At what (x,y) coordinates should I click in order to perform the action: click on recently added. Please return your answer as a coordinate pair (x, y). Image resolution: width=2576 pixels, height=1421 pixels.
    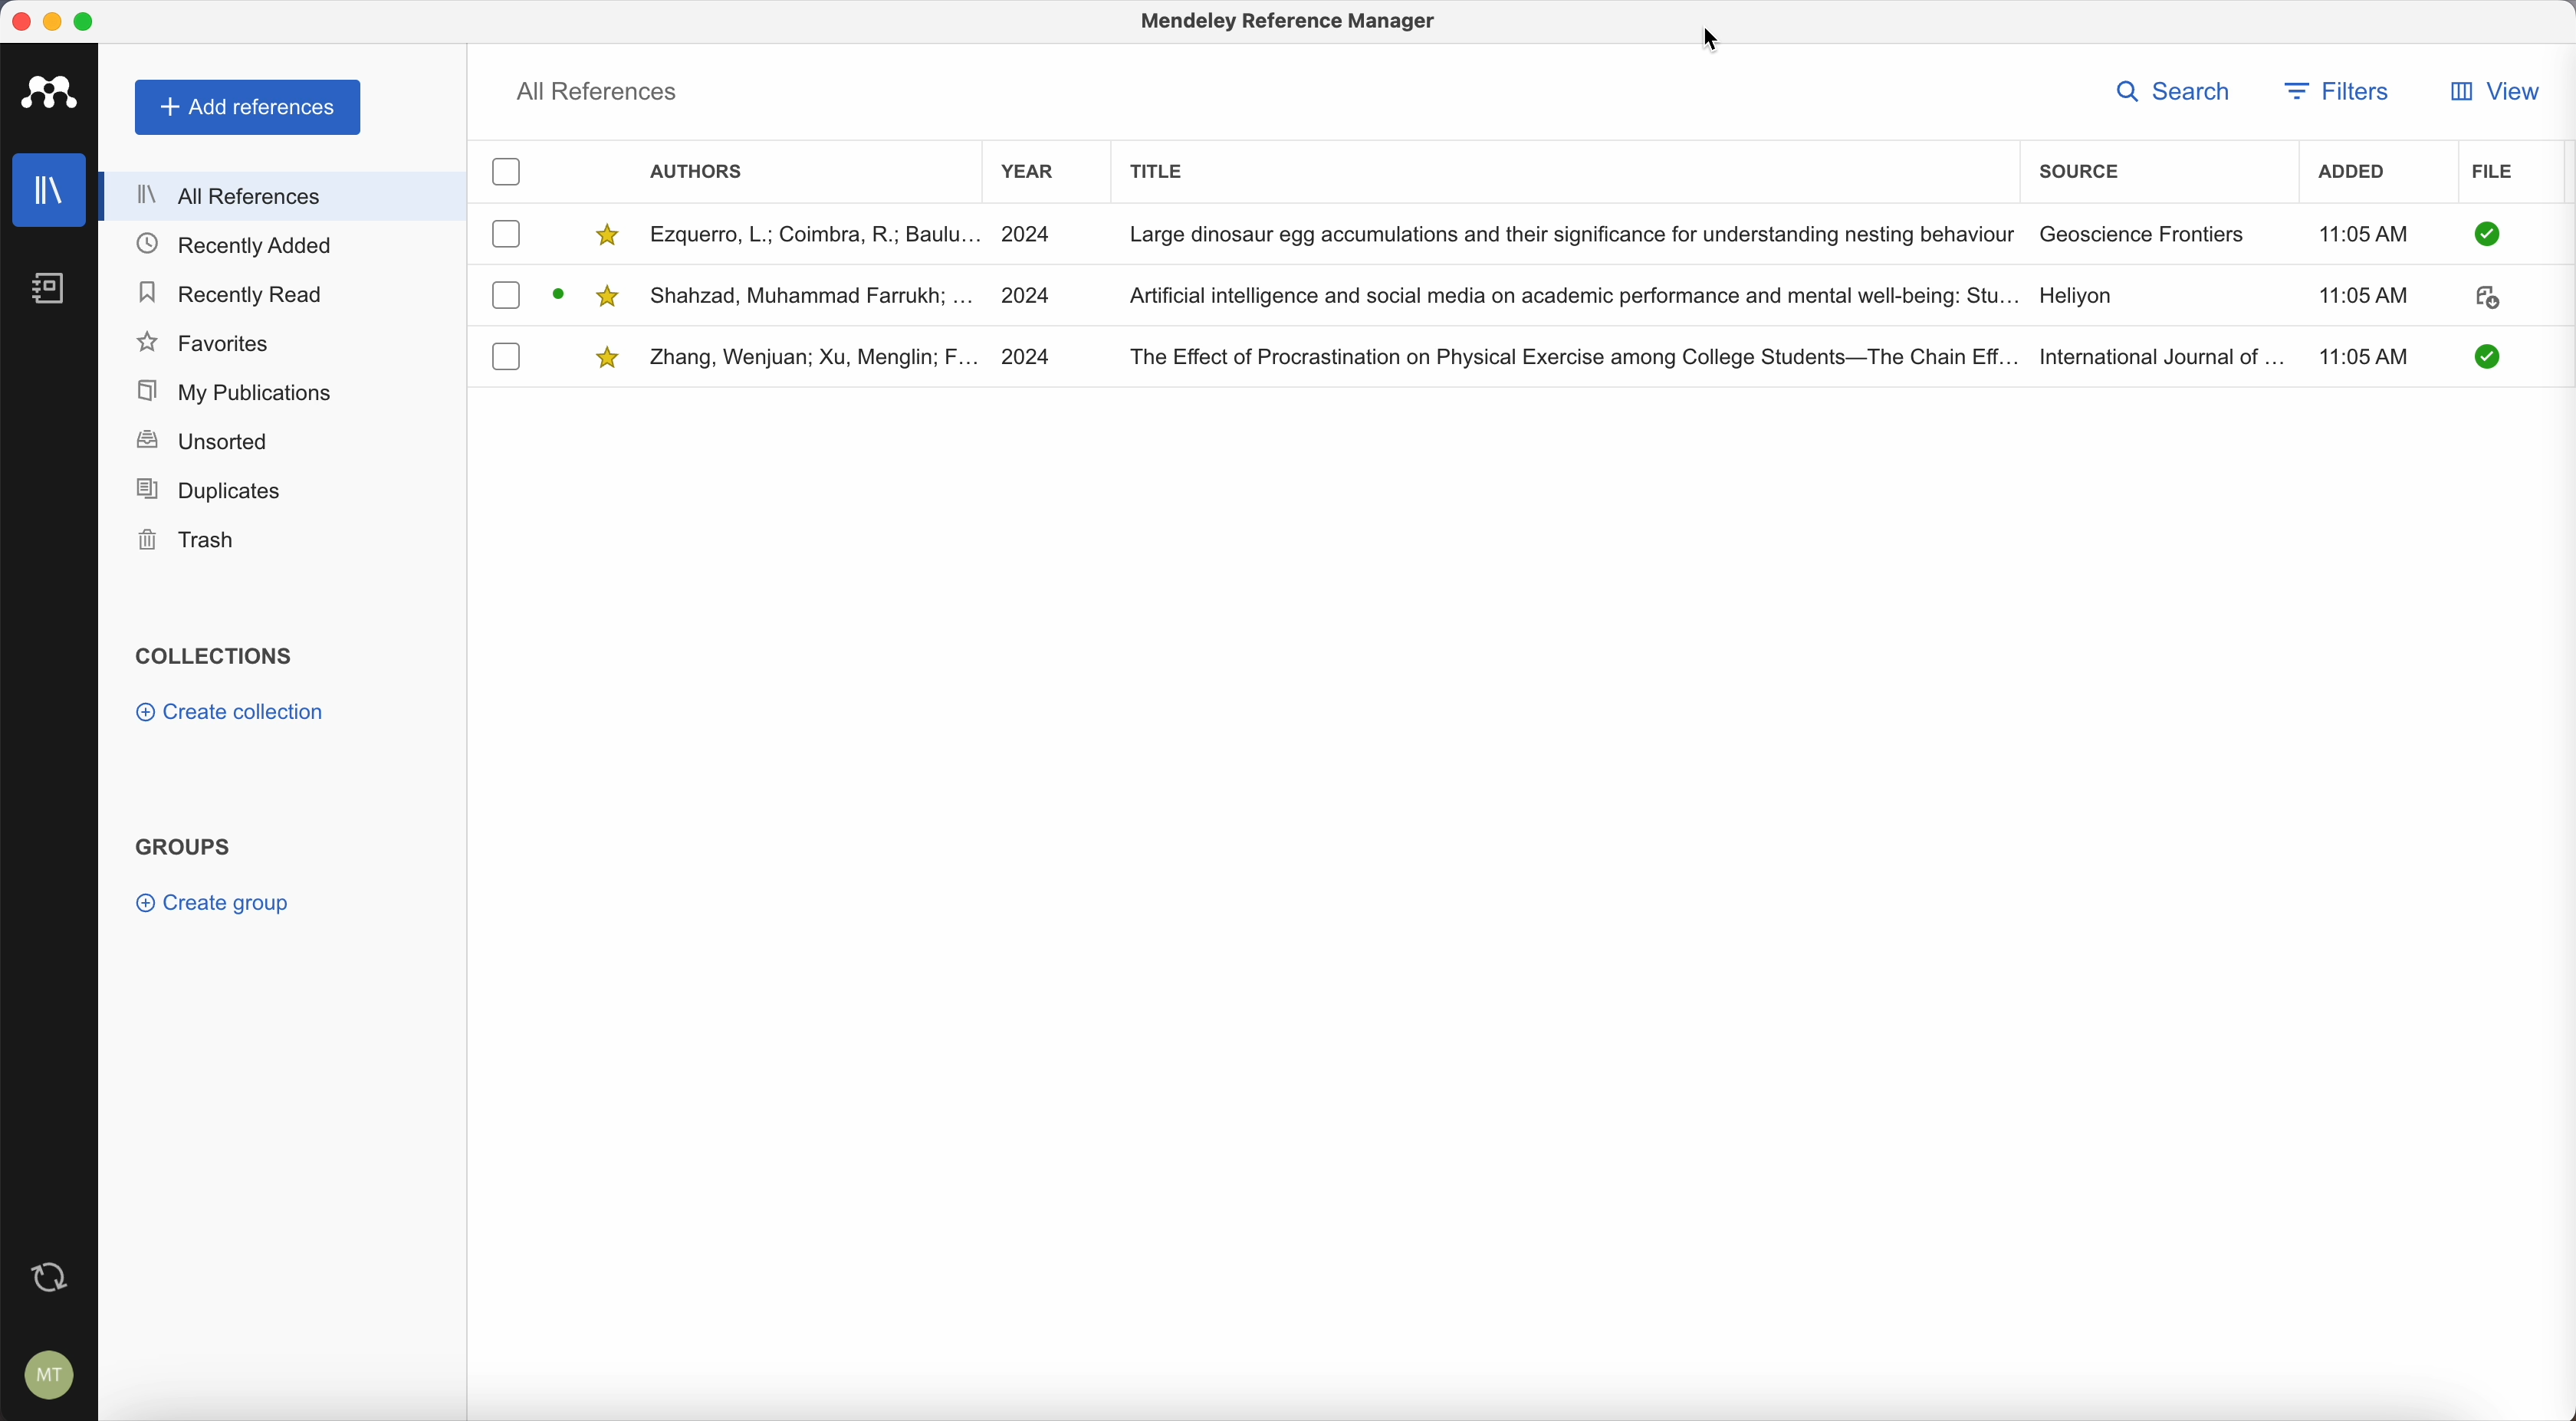
    Looking at the image, I should click on (243, 246).